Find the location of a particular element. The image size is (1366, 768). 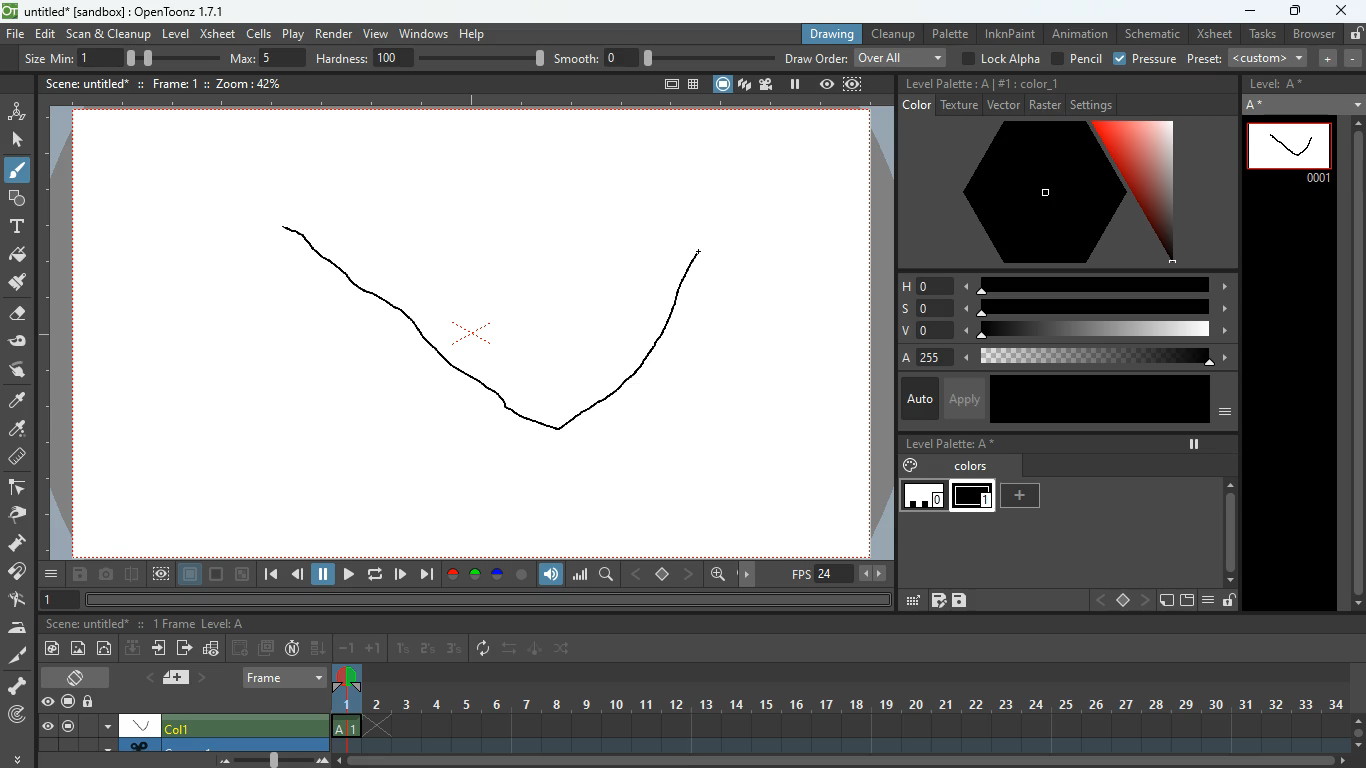

play is located at coordinates (348, 576).